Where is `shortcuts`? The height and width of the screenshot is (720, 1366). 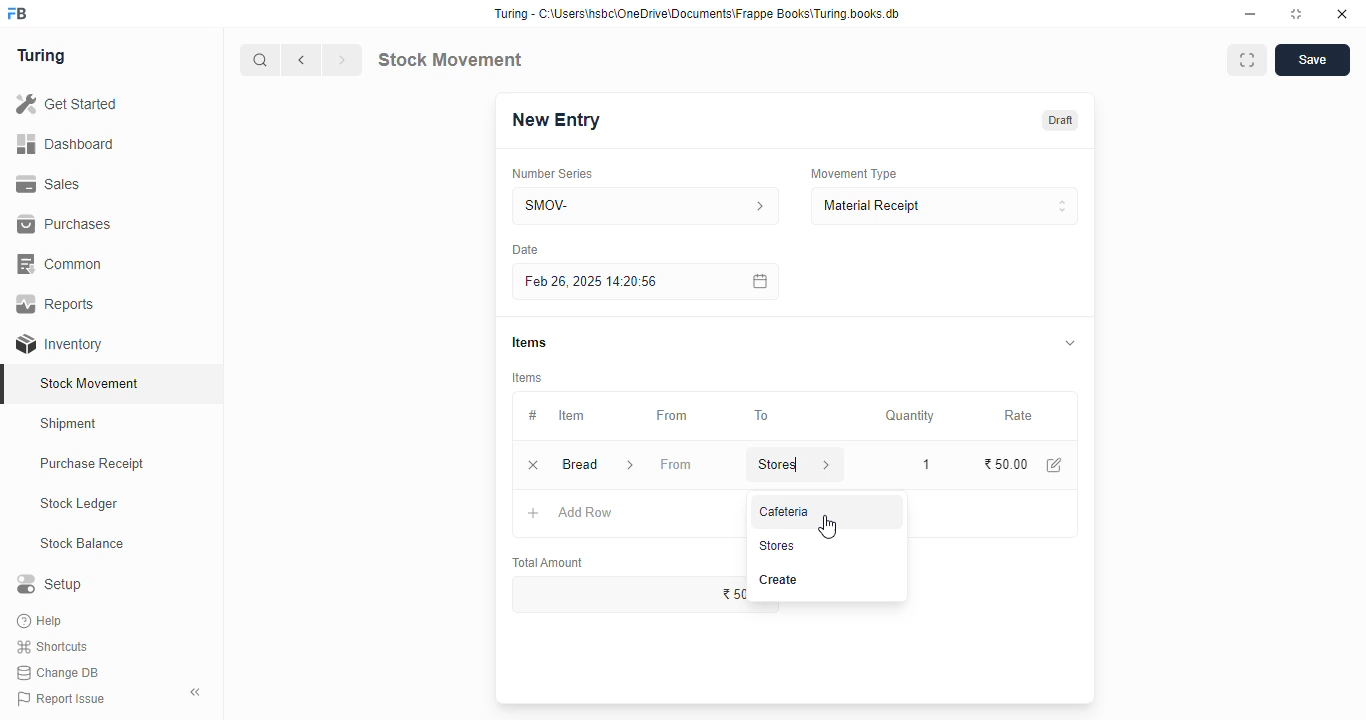
shortcuts is located at coordinates (52, 647).